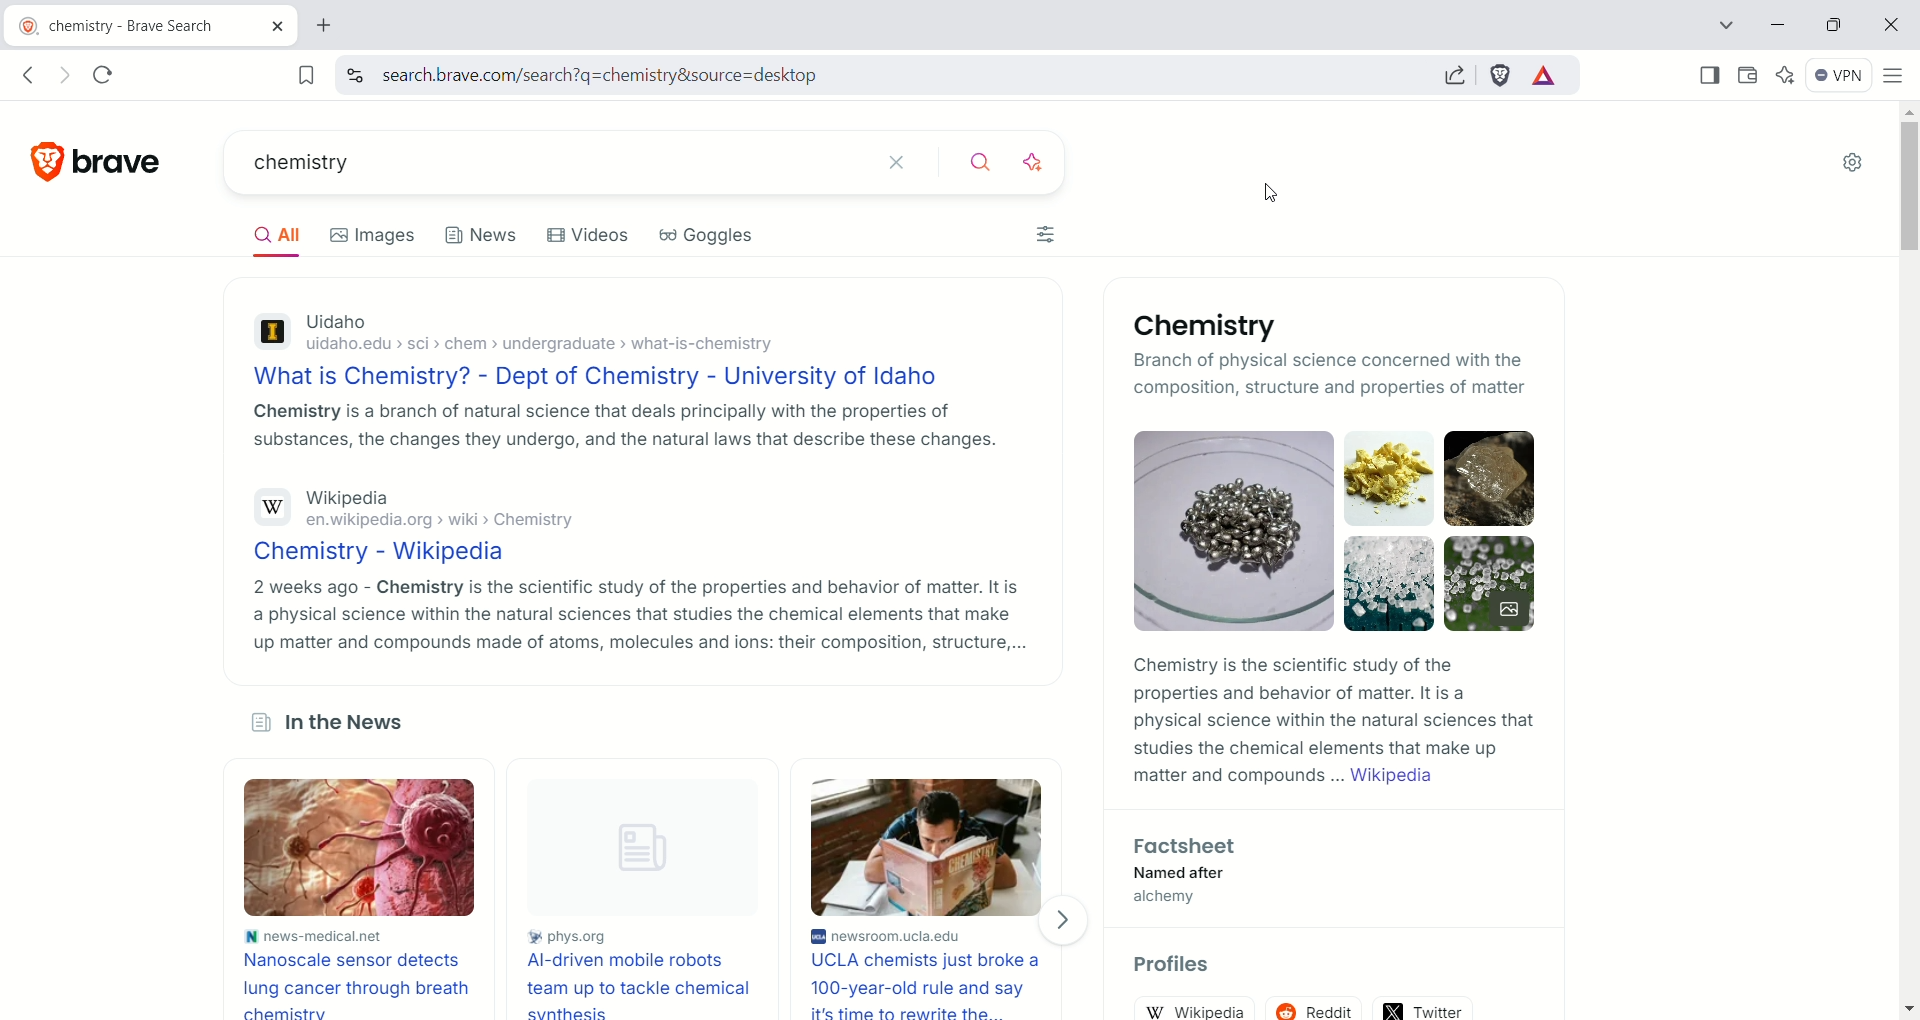  What do you see at coordinates (1747, 77) in the screenshot?
I see `wallet` at bounding box center [1747, 77].